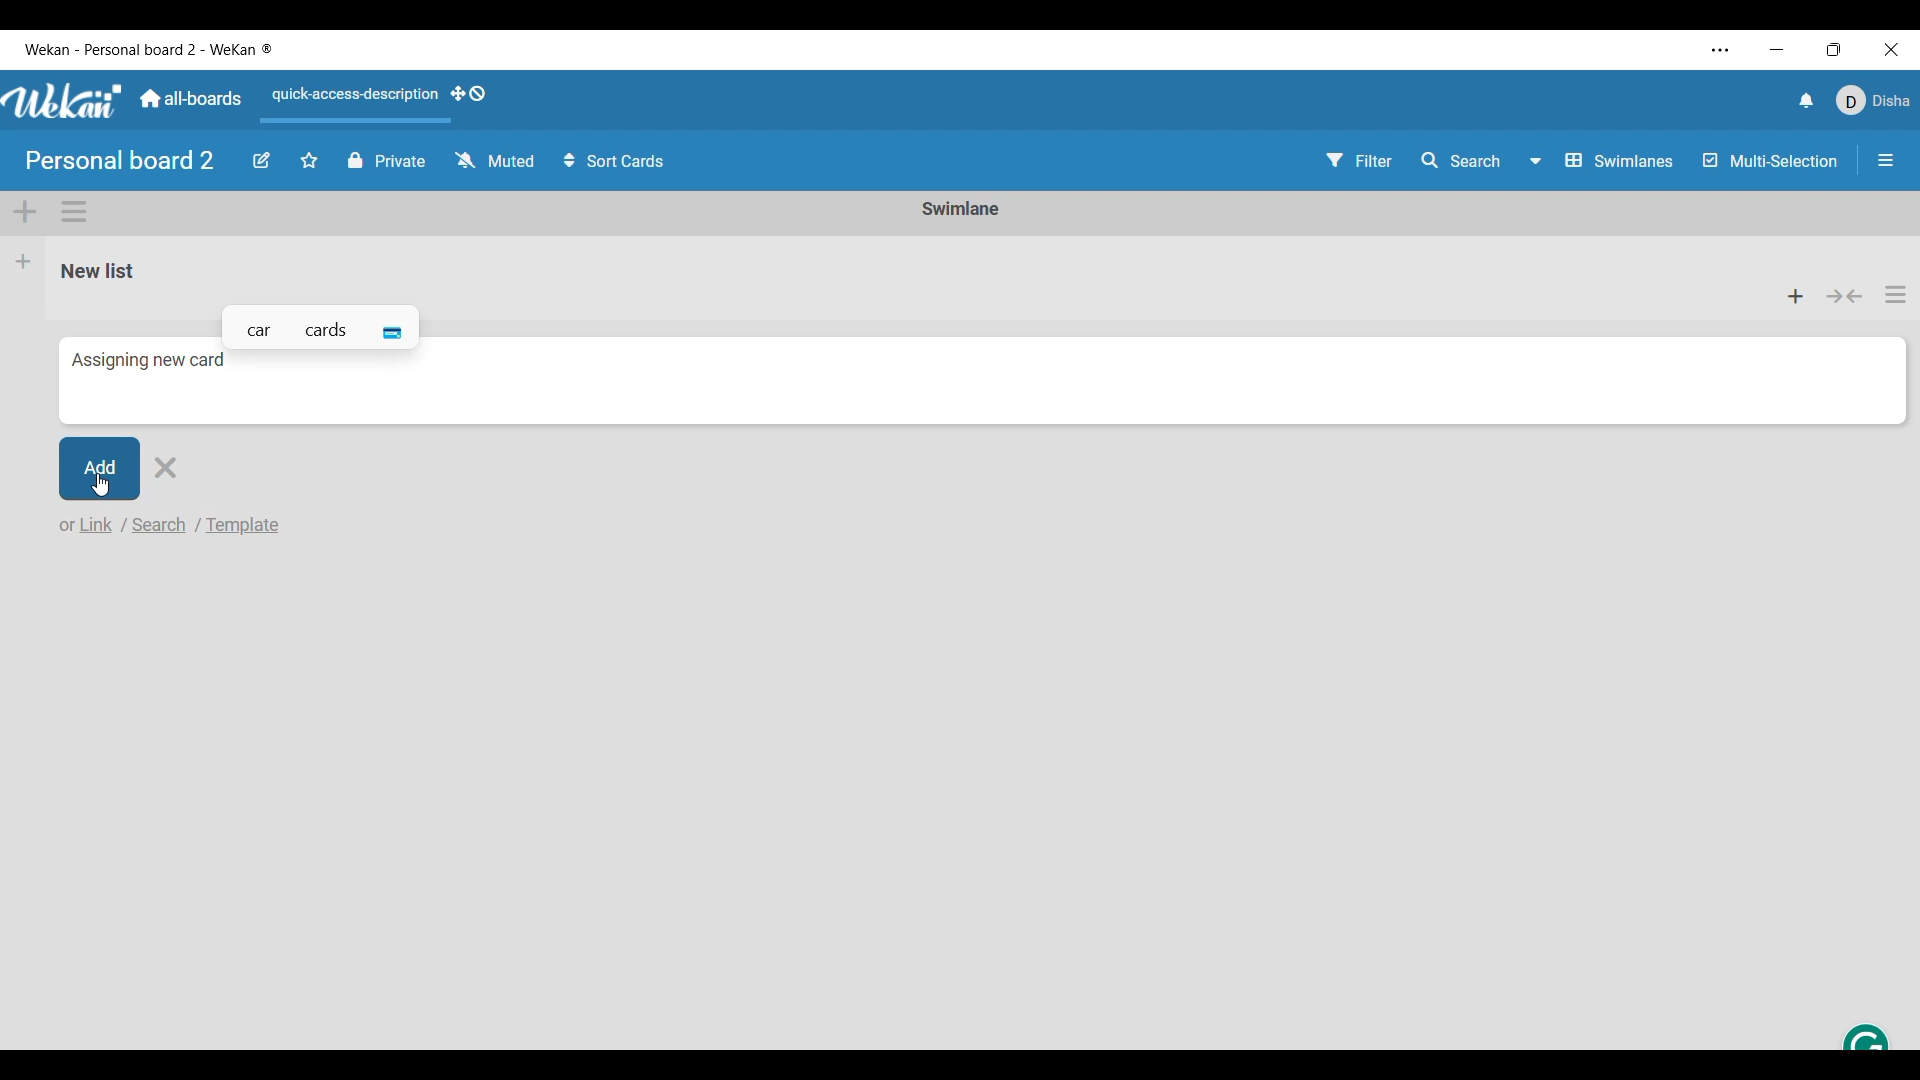 The image size is (1920, 1080). What do you see at coordinates (320, 324) in the screenshot?
I see `Suggestions for card name` at bounding box center [320, 324].